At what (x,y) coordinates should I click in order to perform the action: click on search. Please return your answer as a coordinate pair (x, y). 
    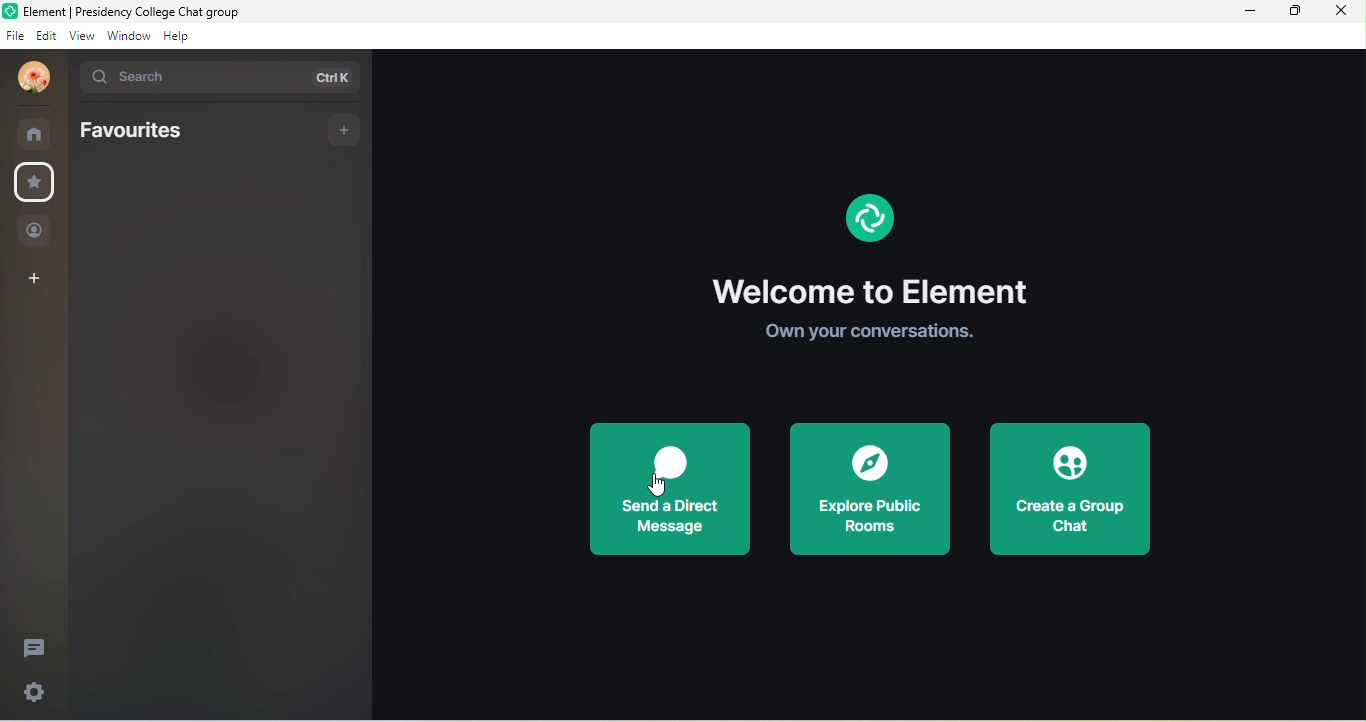
    Looking at the image, I should click on (222, 78).